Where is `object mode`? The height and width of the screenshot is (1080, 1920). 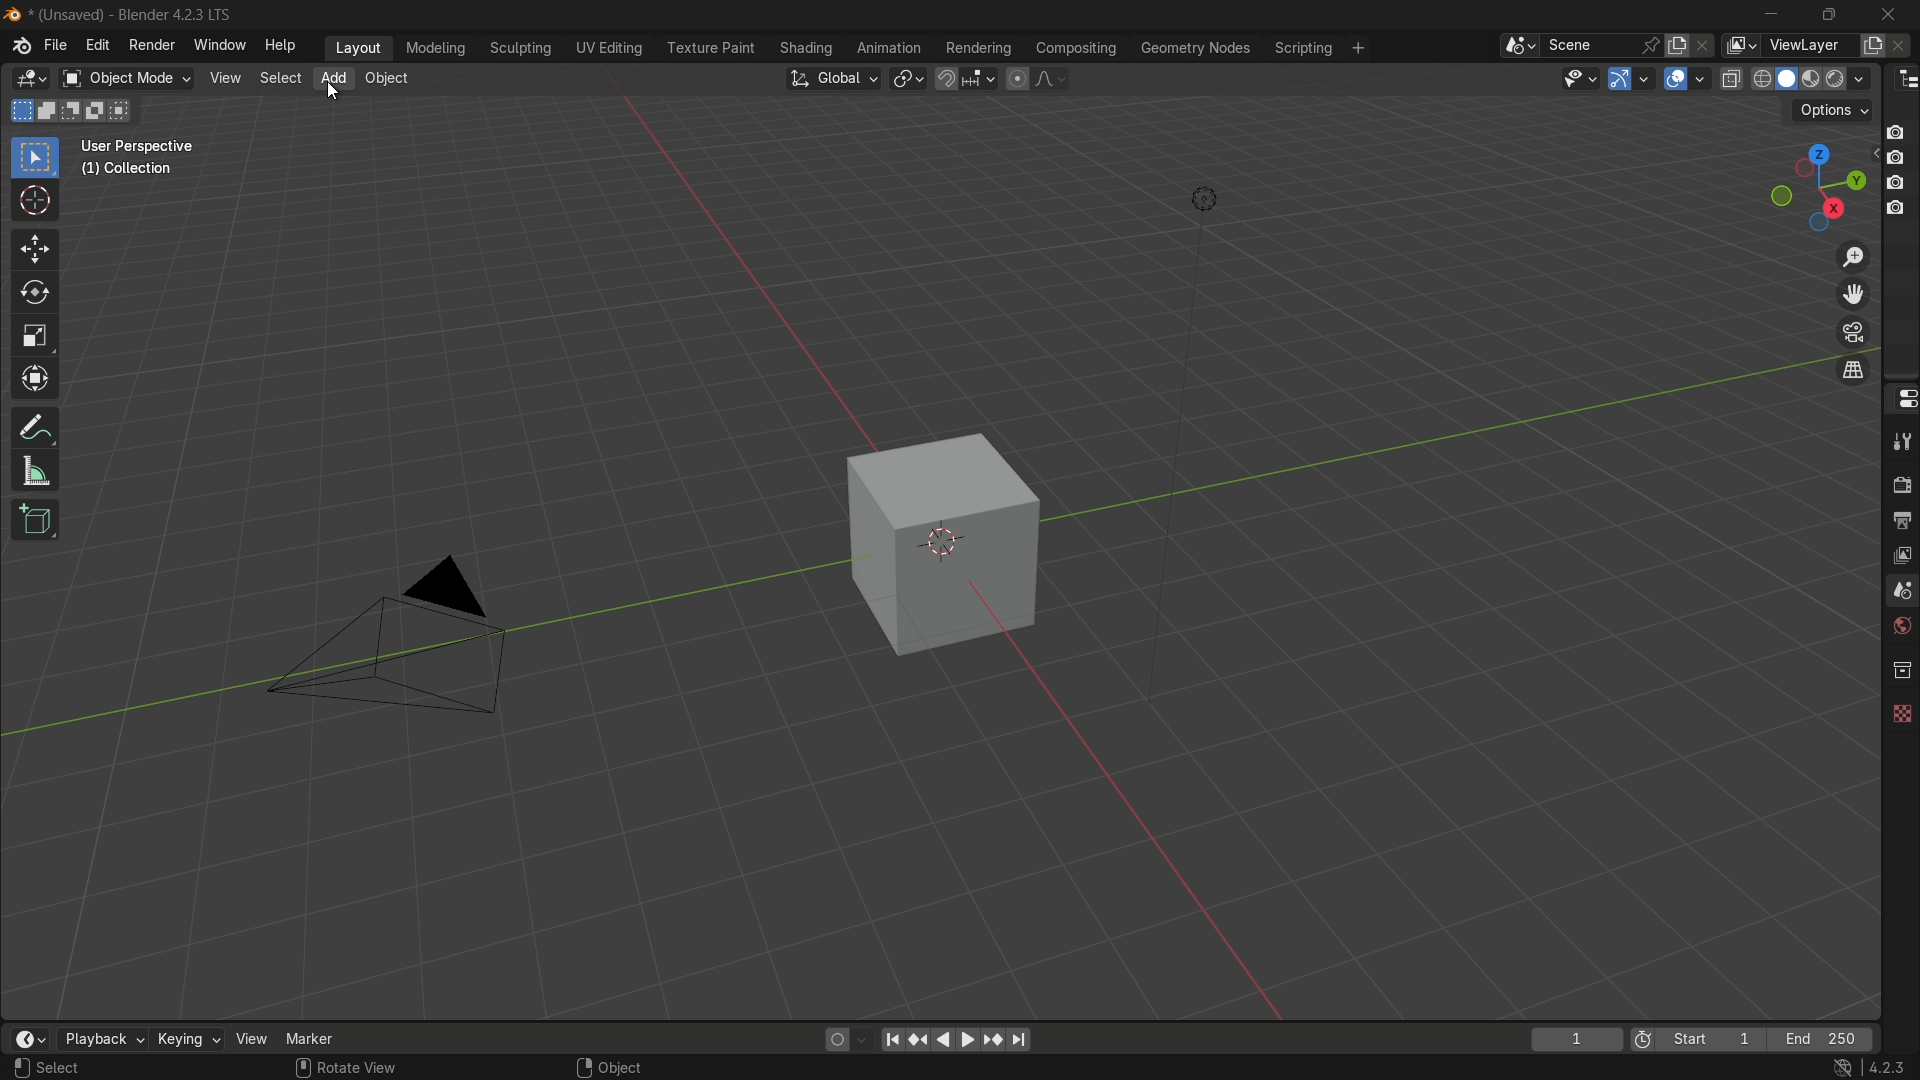
object mode is located at coordinates (125, 78).